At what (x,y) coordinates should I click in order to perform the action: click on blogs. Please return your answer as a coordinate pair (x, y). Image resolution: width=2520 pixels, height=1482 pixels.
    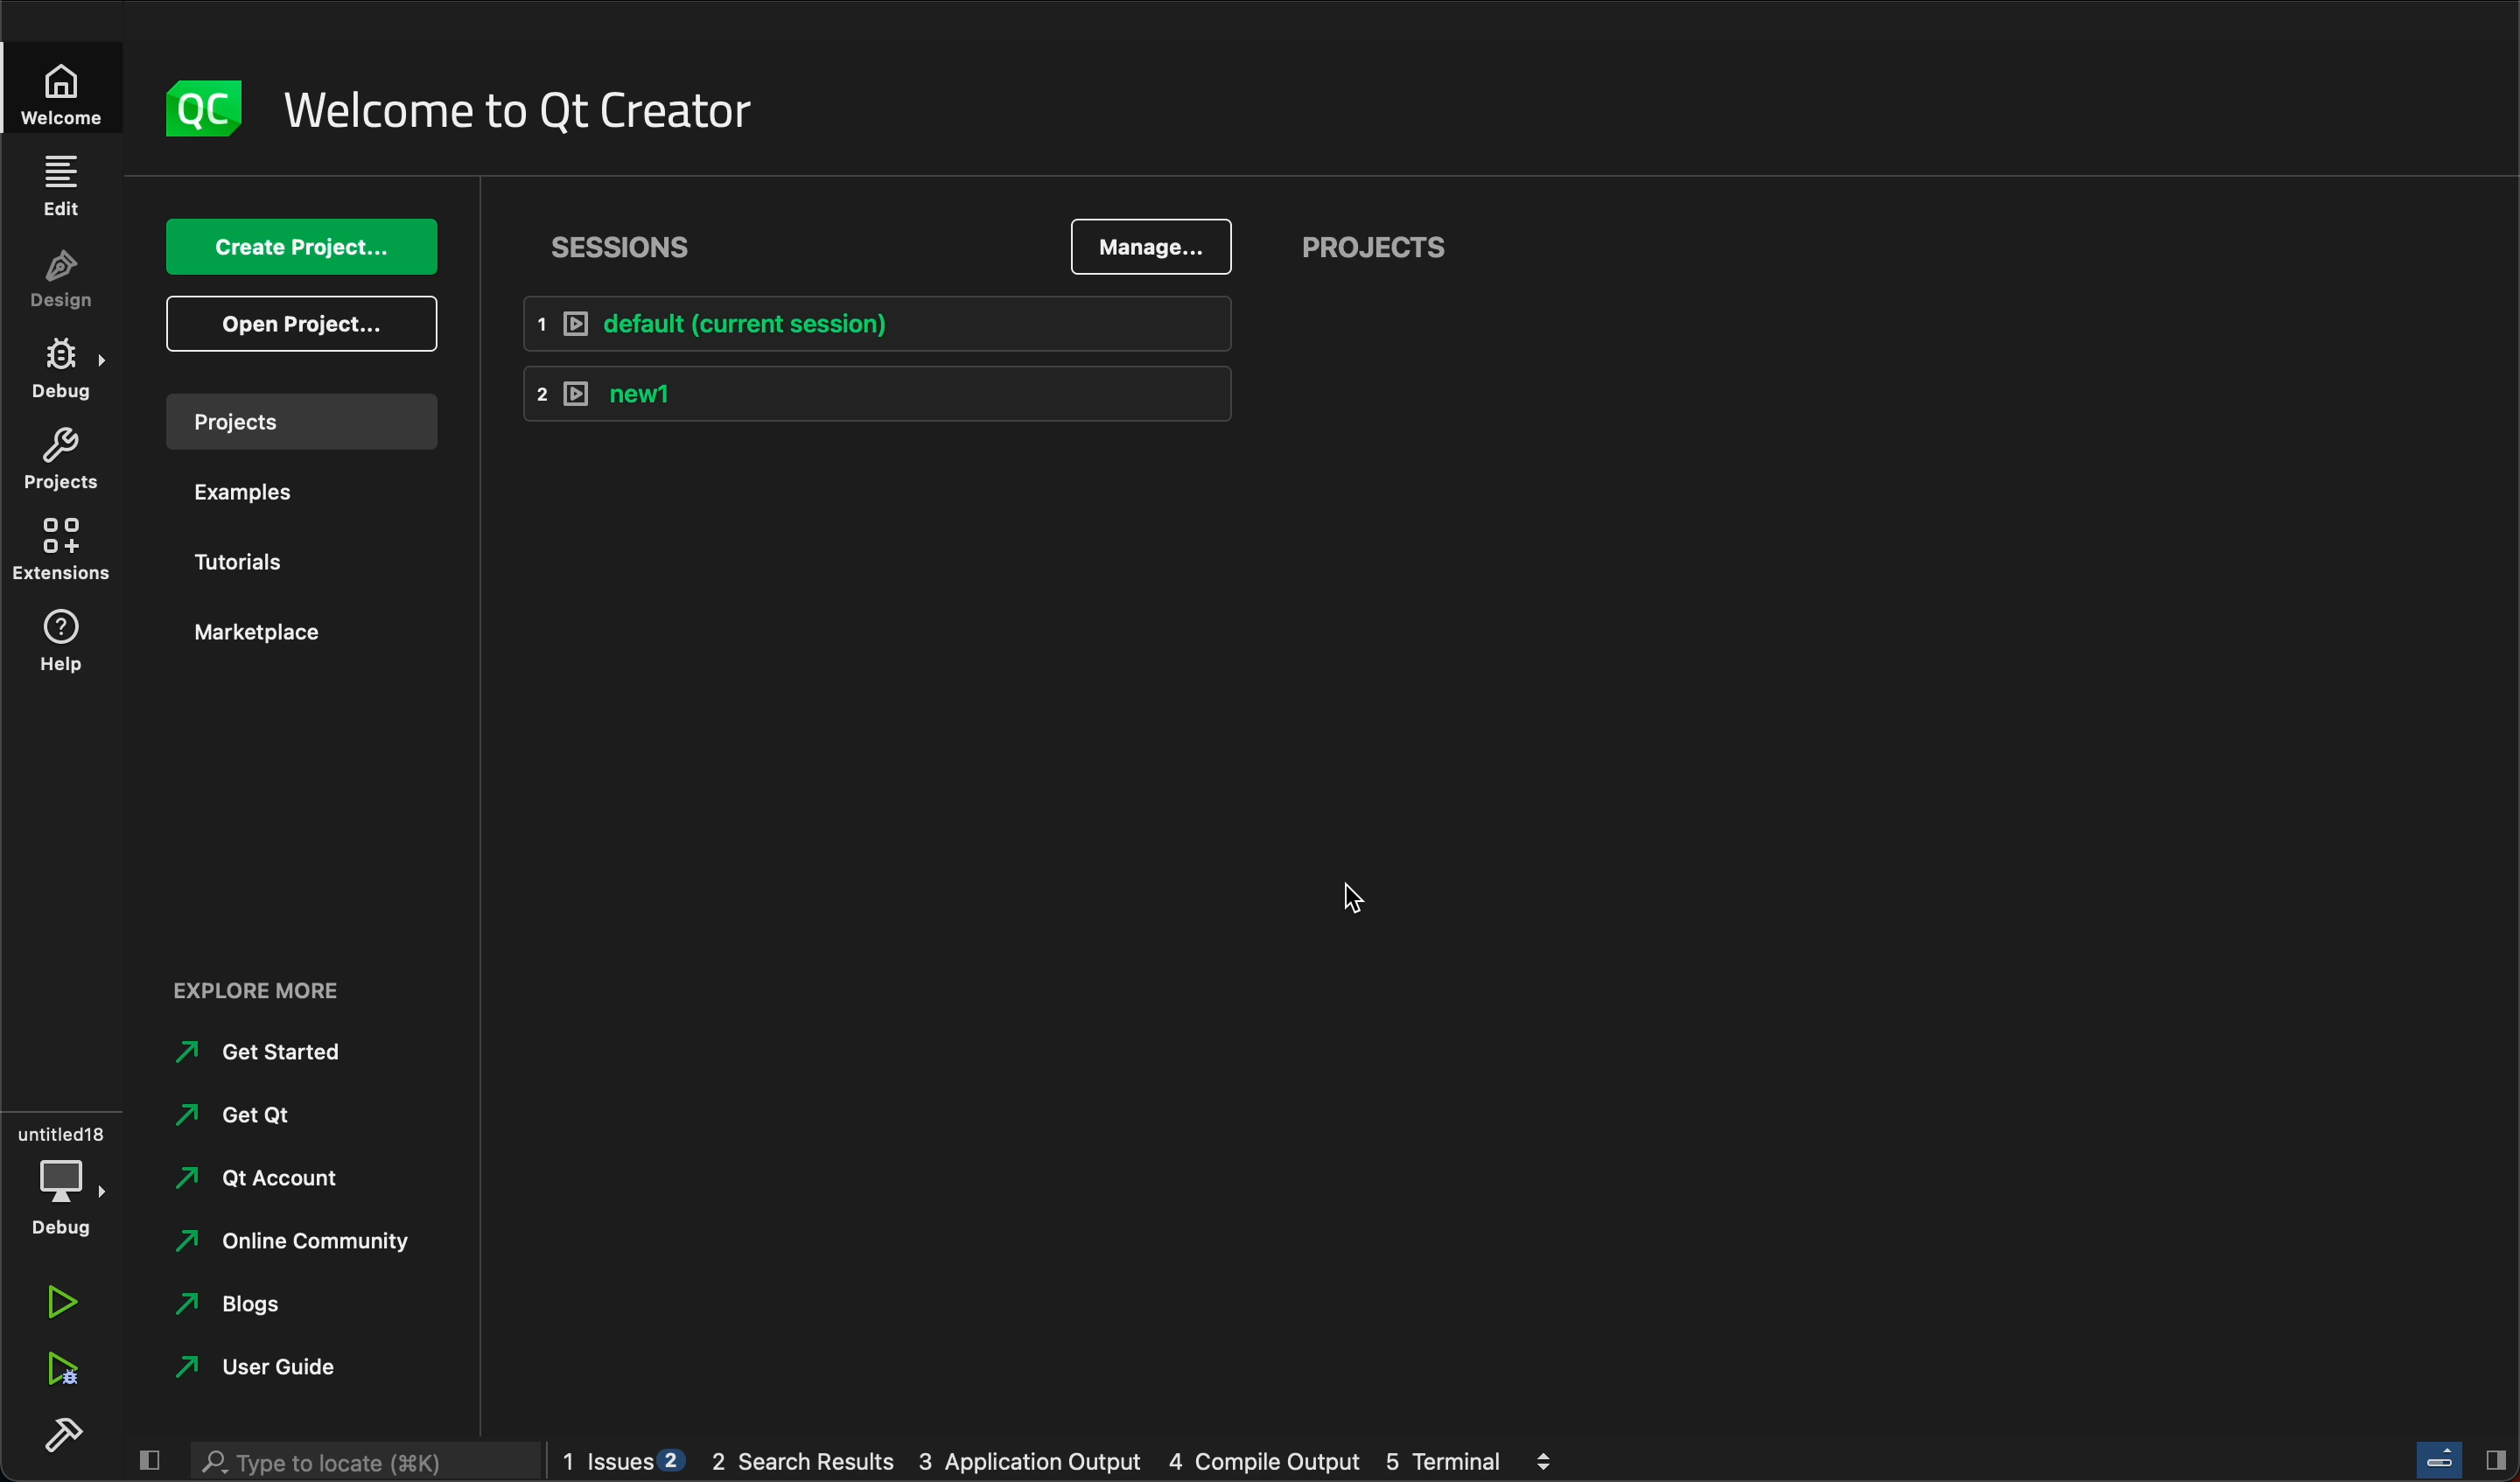
    Looking at the image, I should click on (282, 1308).